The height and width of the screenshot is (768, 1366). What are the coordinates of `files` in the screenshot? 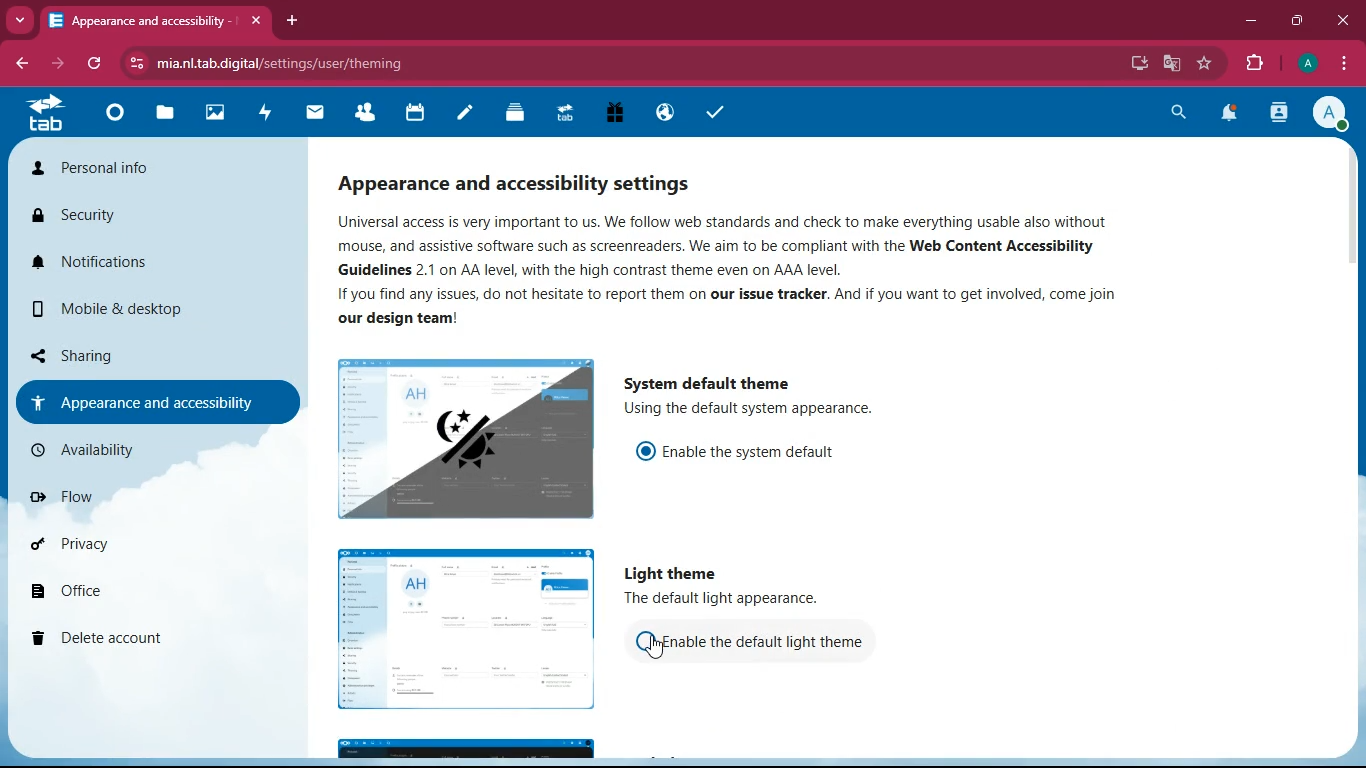 It's located at (163, 114).